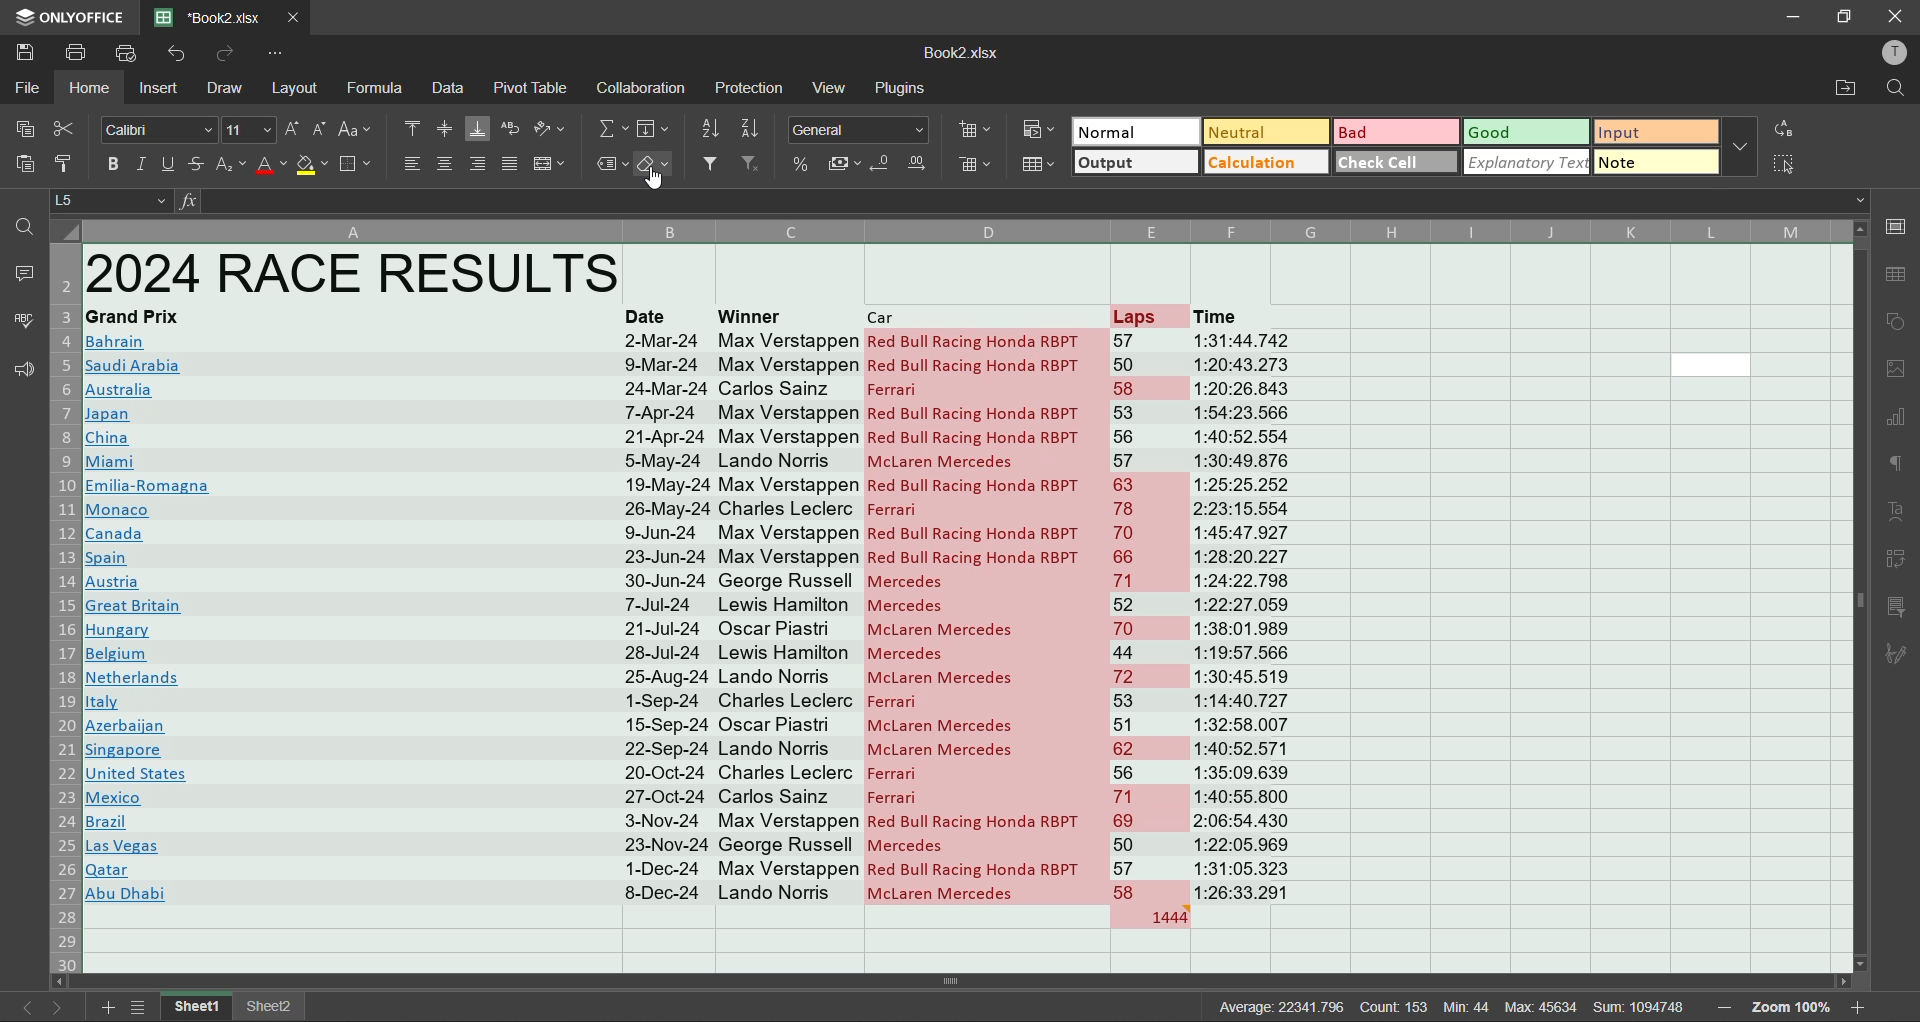  Describe the element at coordinates (108, 1007) in the screenshot. I see `add list` at that location.